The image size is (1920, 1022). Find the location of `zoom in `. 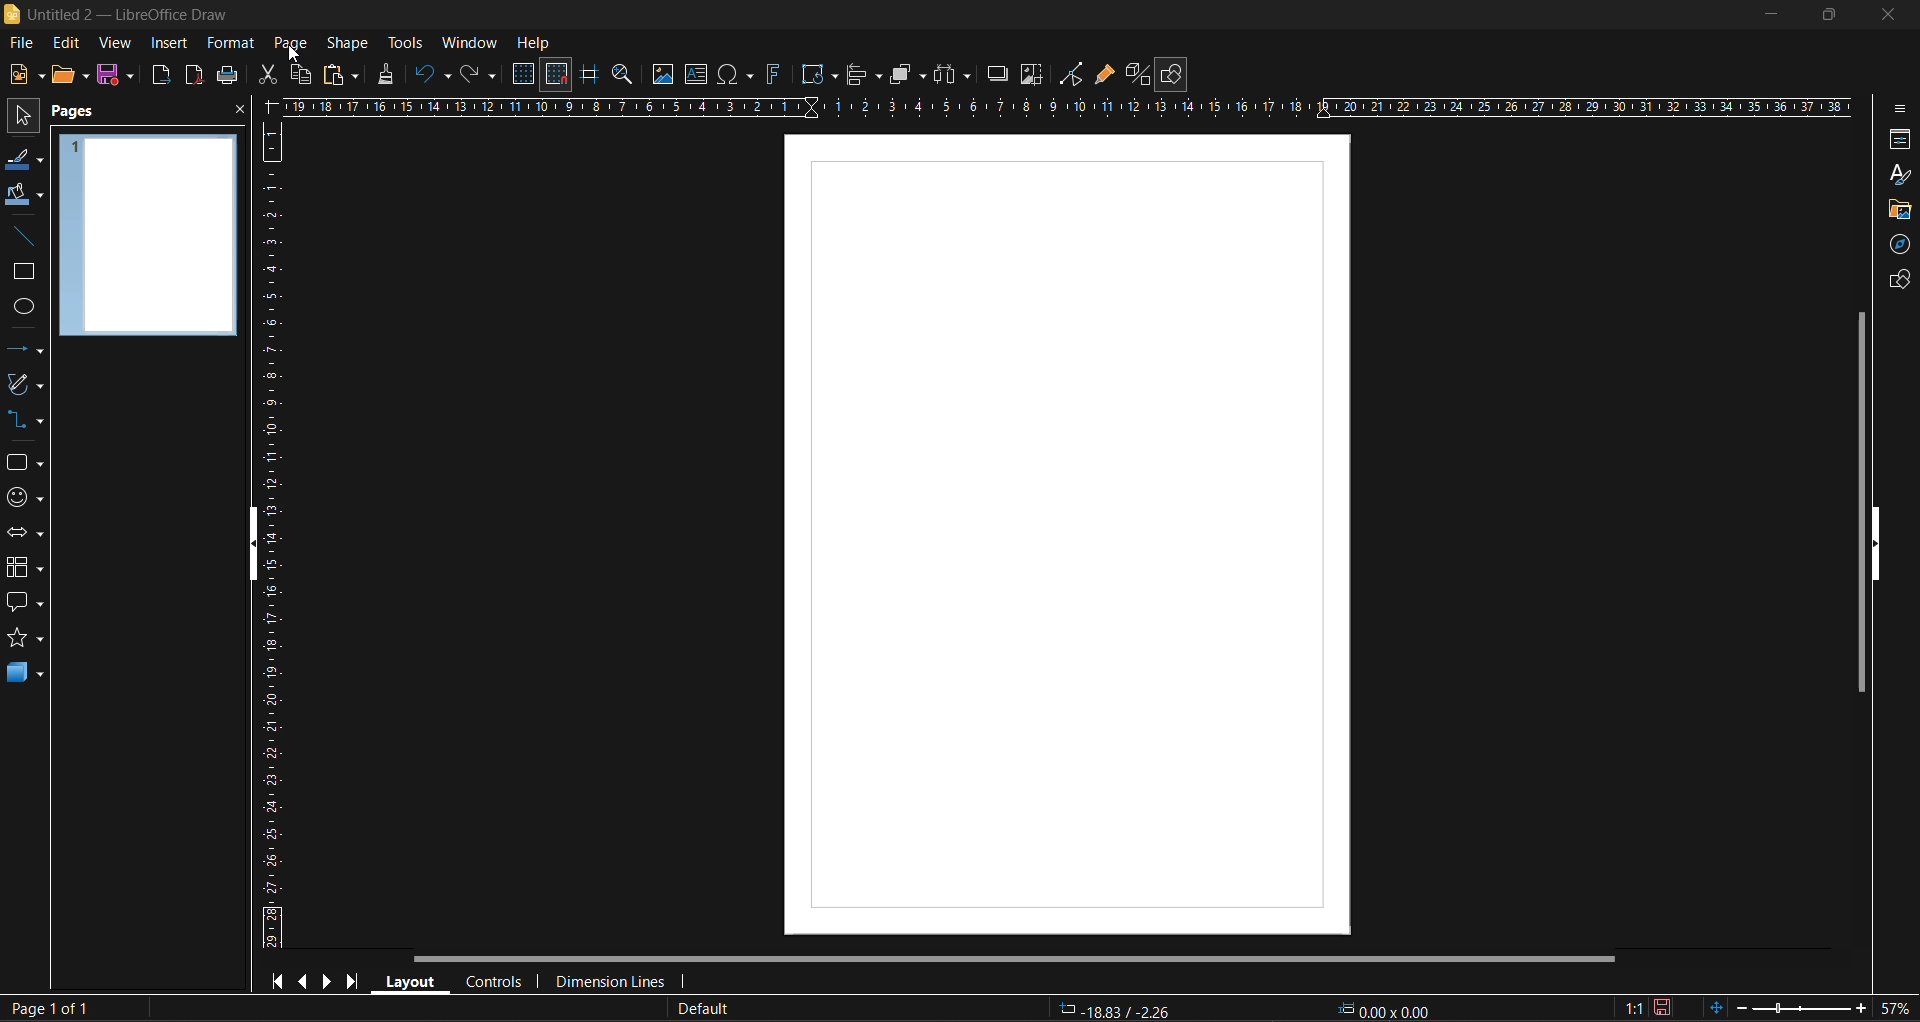

zoom in  is located at coordinates (1854, 1010).